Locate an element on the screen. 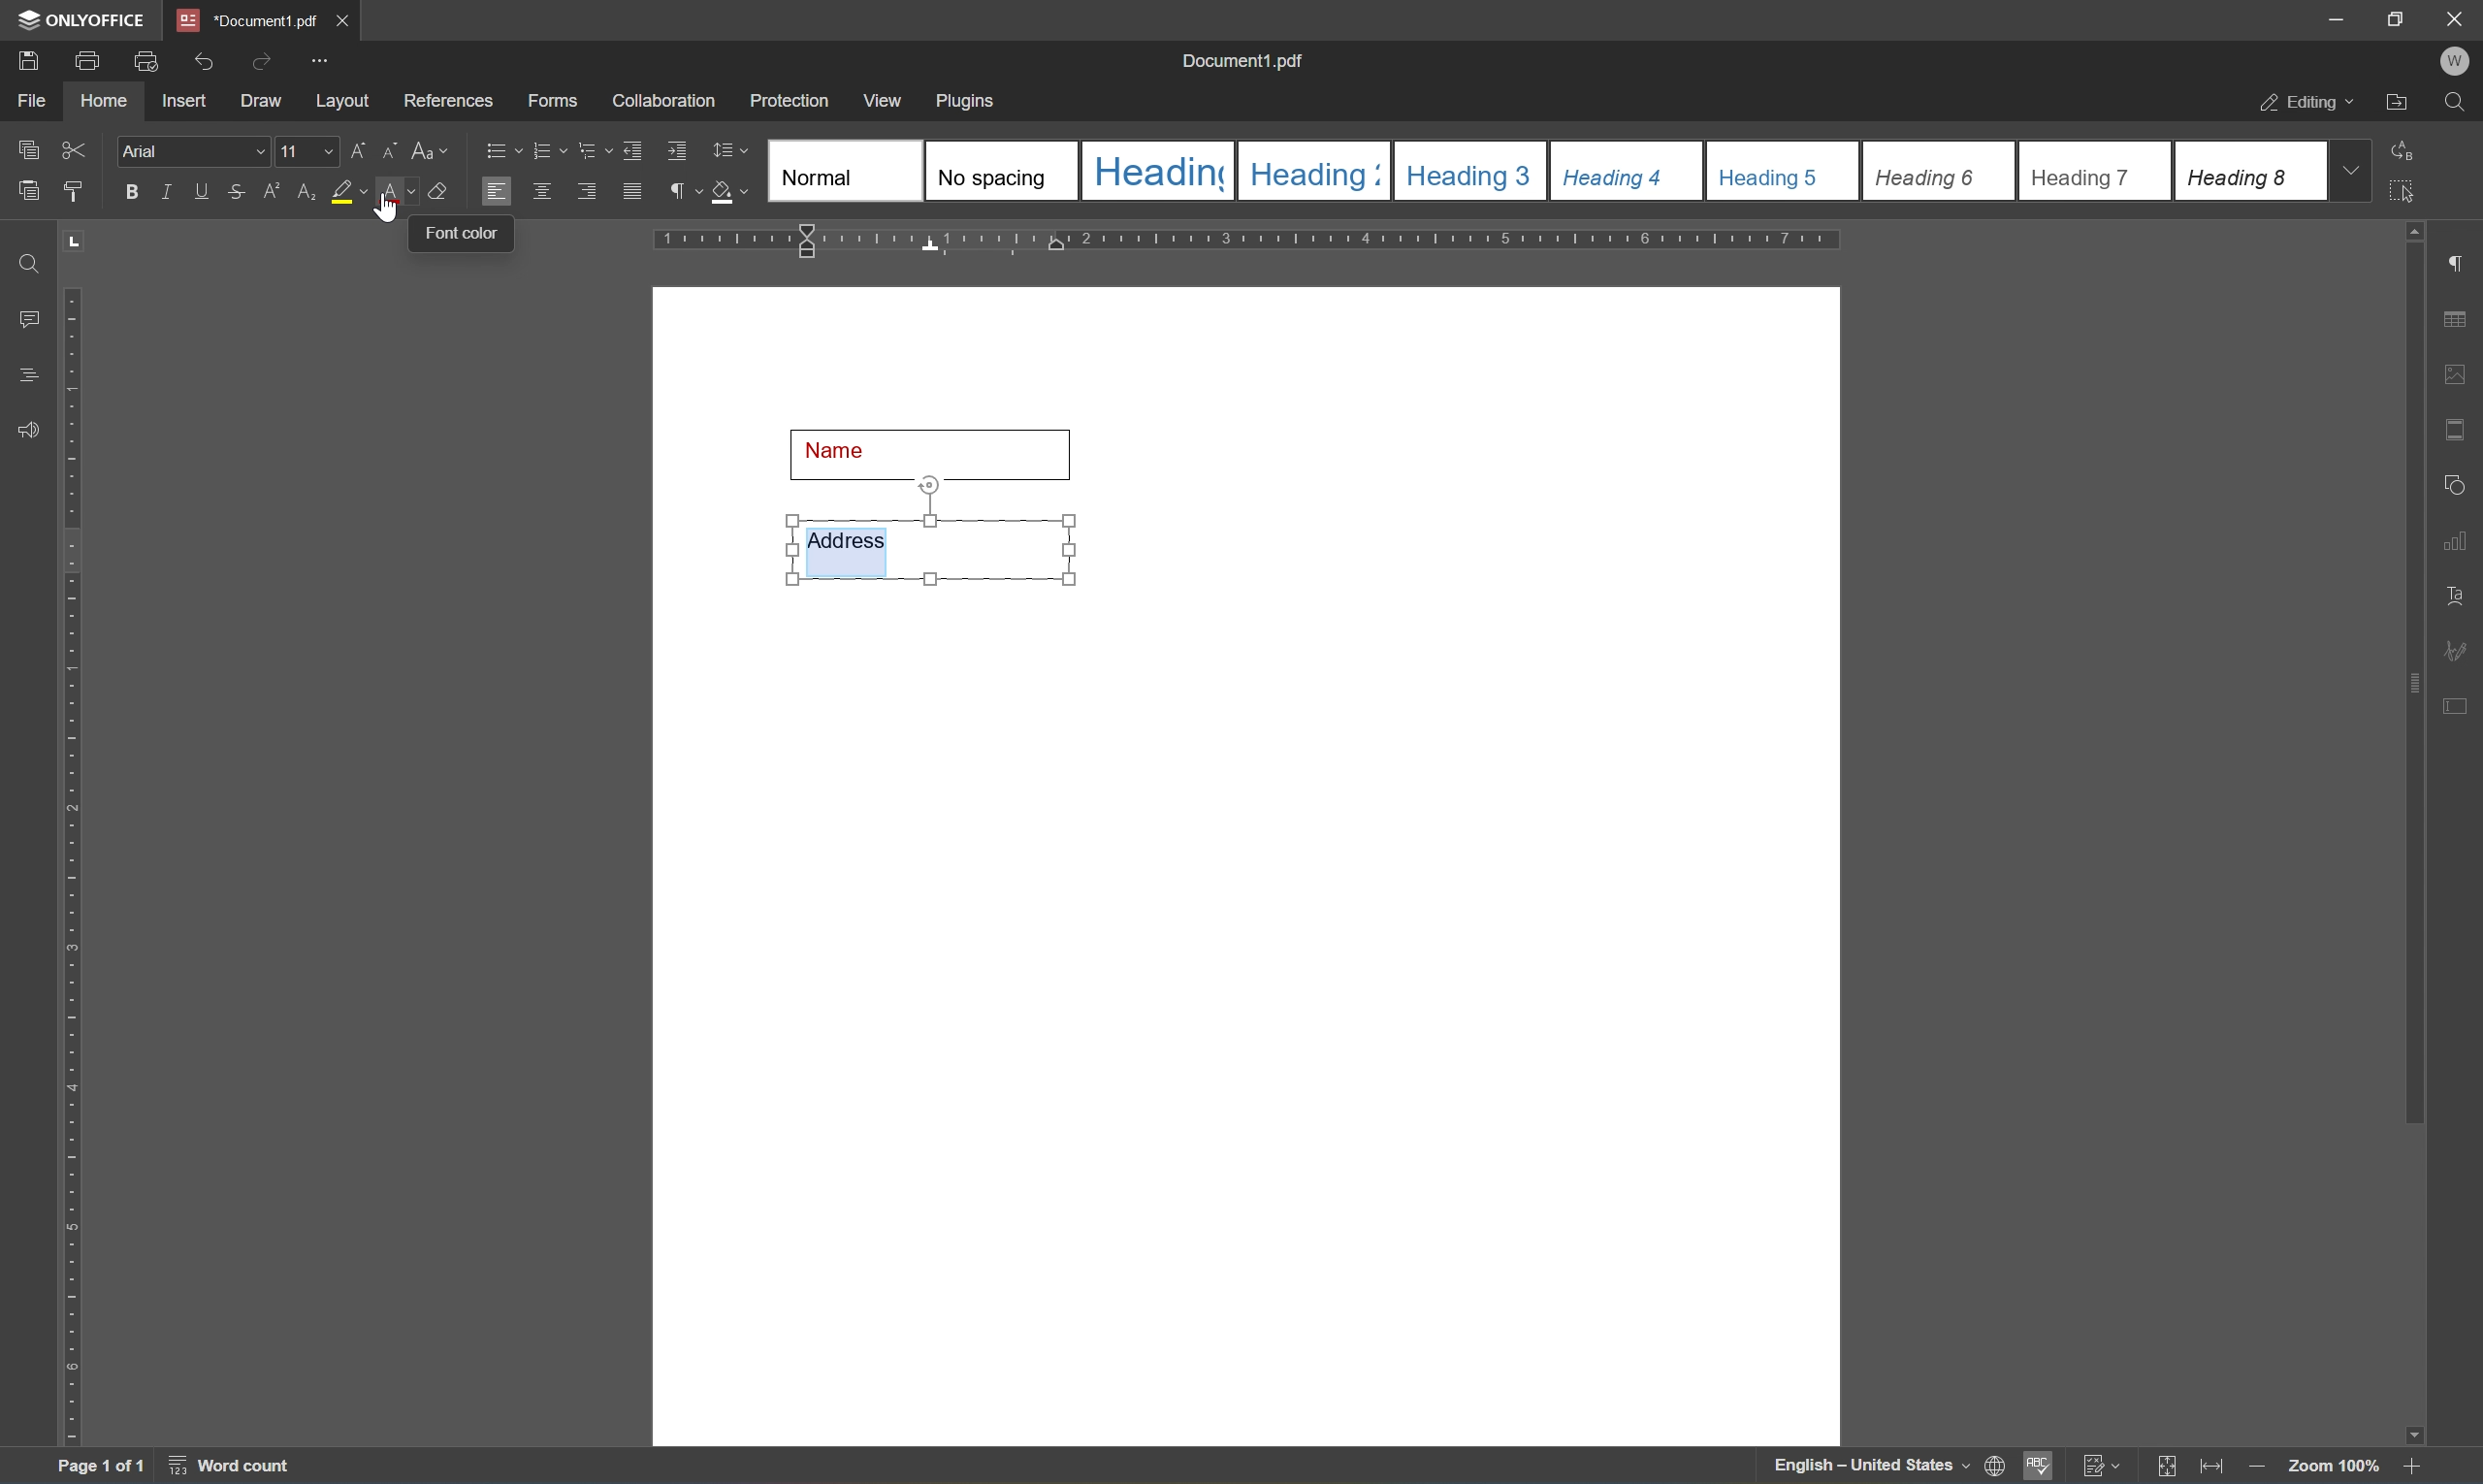 This screenshot has height=1484, width=2483. collaboration is located at coordinates (666, 104).